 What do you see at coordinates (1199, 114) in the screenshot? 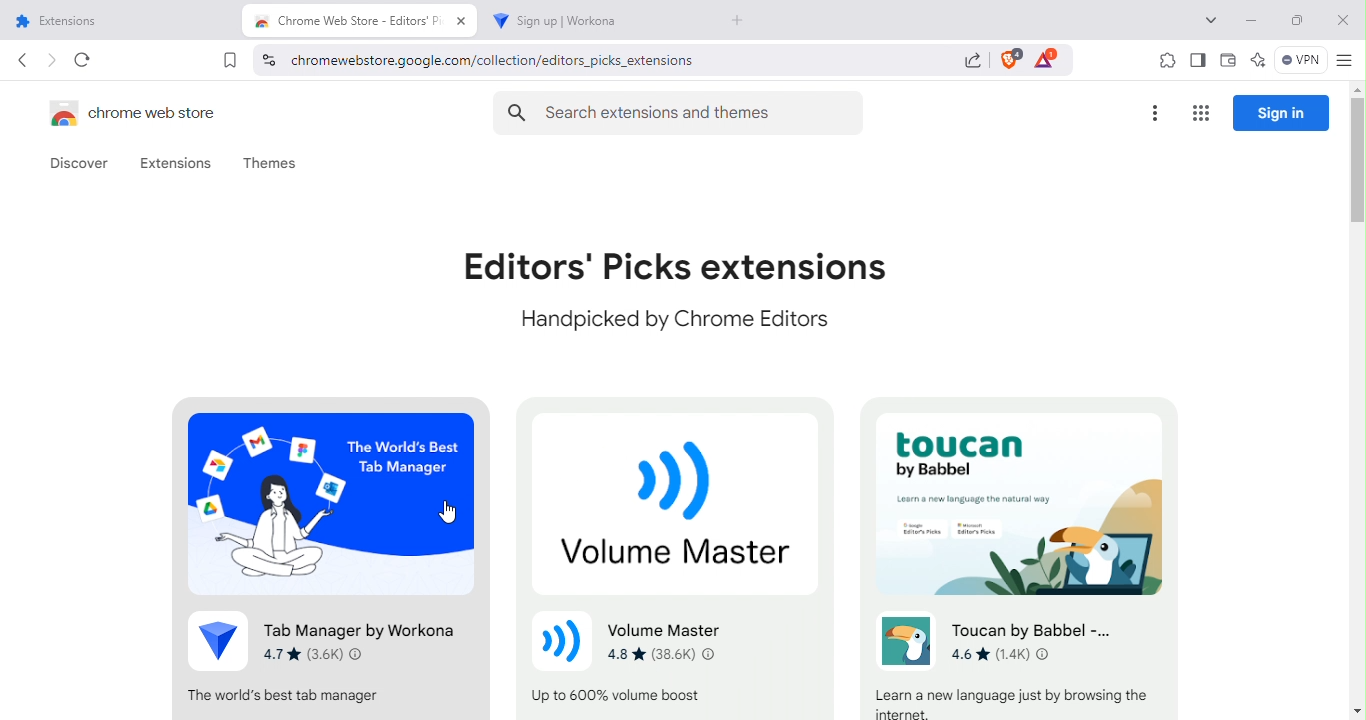
I see `Google Apps` at bounding box center [1199, 114].